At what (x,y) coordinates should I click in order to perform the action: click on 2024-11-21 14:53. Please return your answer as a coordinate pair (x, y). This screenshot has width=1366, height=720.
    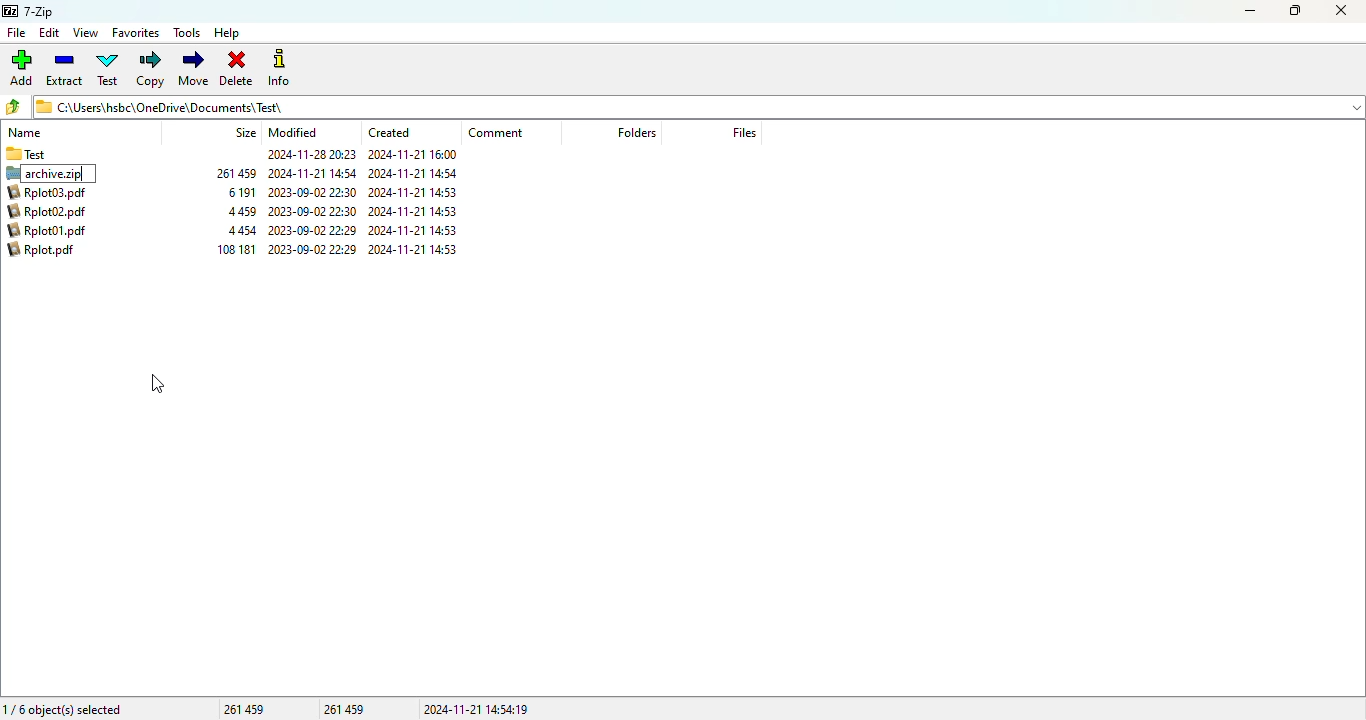
    Looking at the image, I should click on (415, 229).